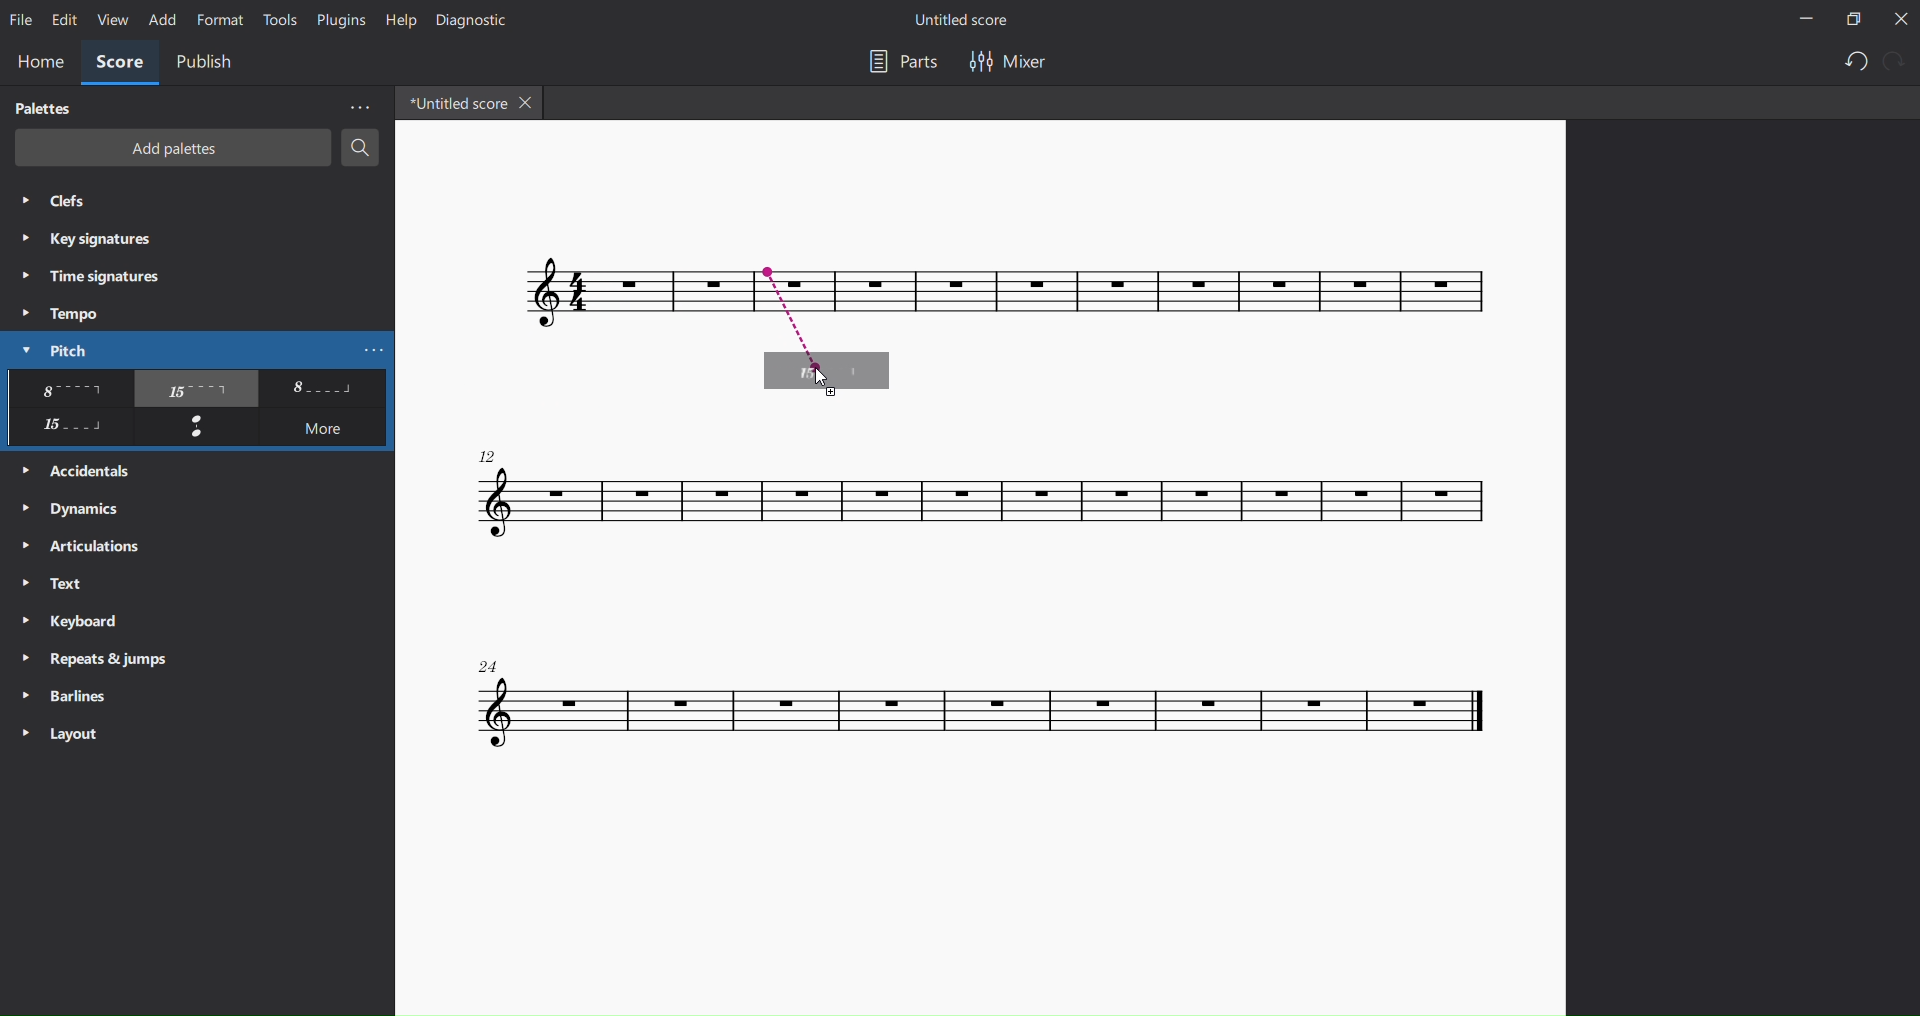  Describe the element at coordinates (61, 585) in the screenshot. I see `text` at that location.